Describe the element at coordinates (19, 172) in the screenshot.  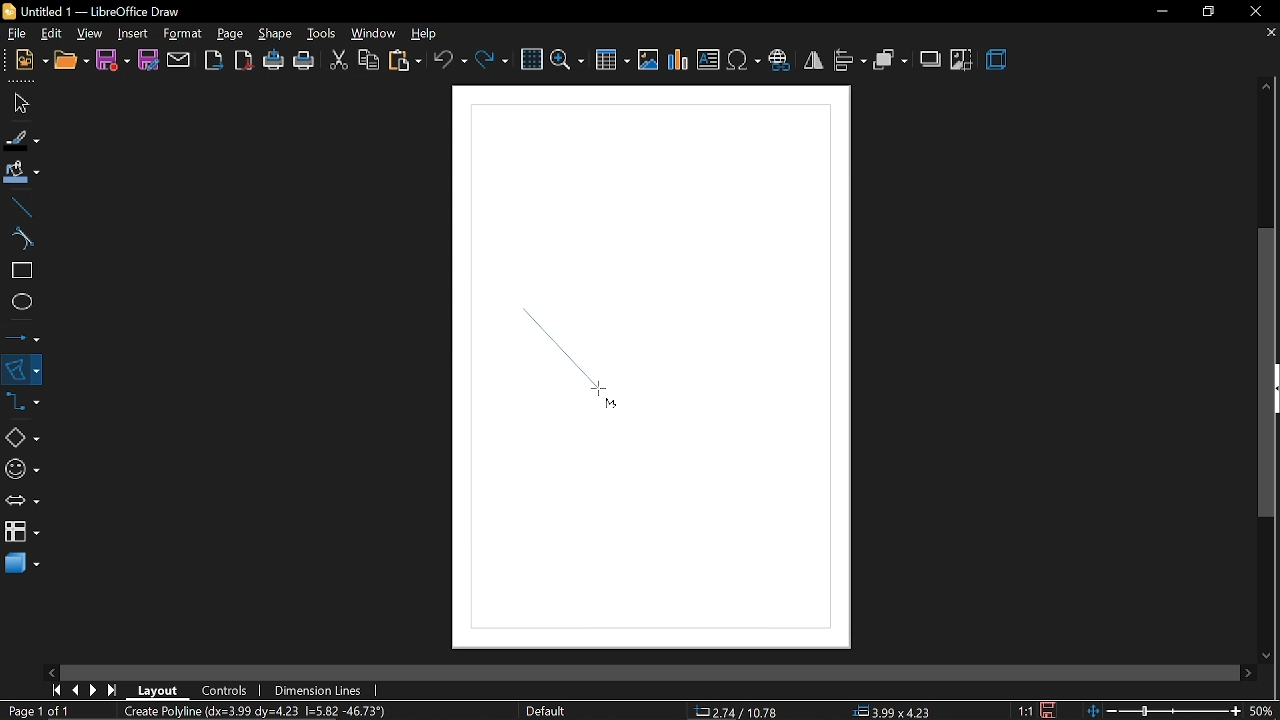
I see `fill color` at that location.